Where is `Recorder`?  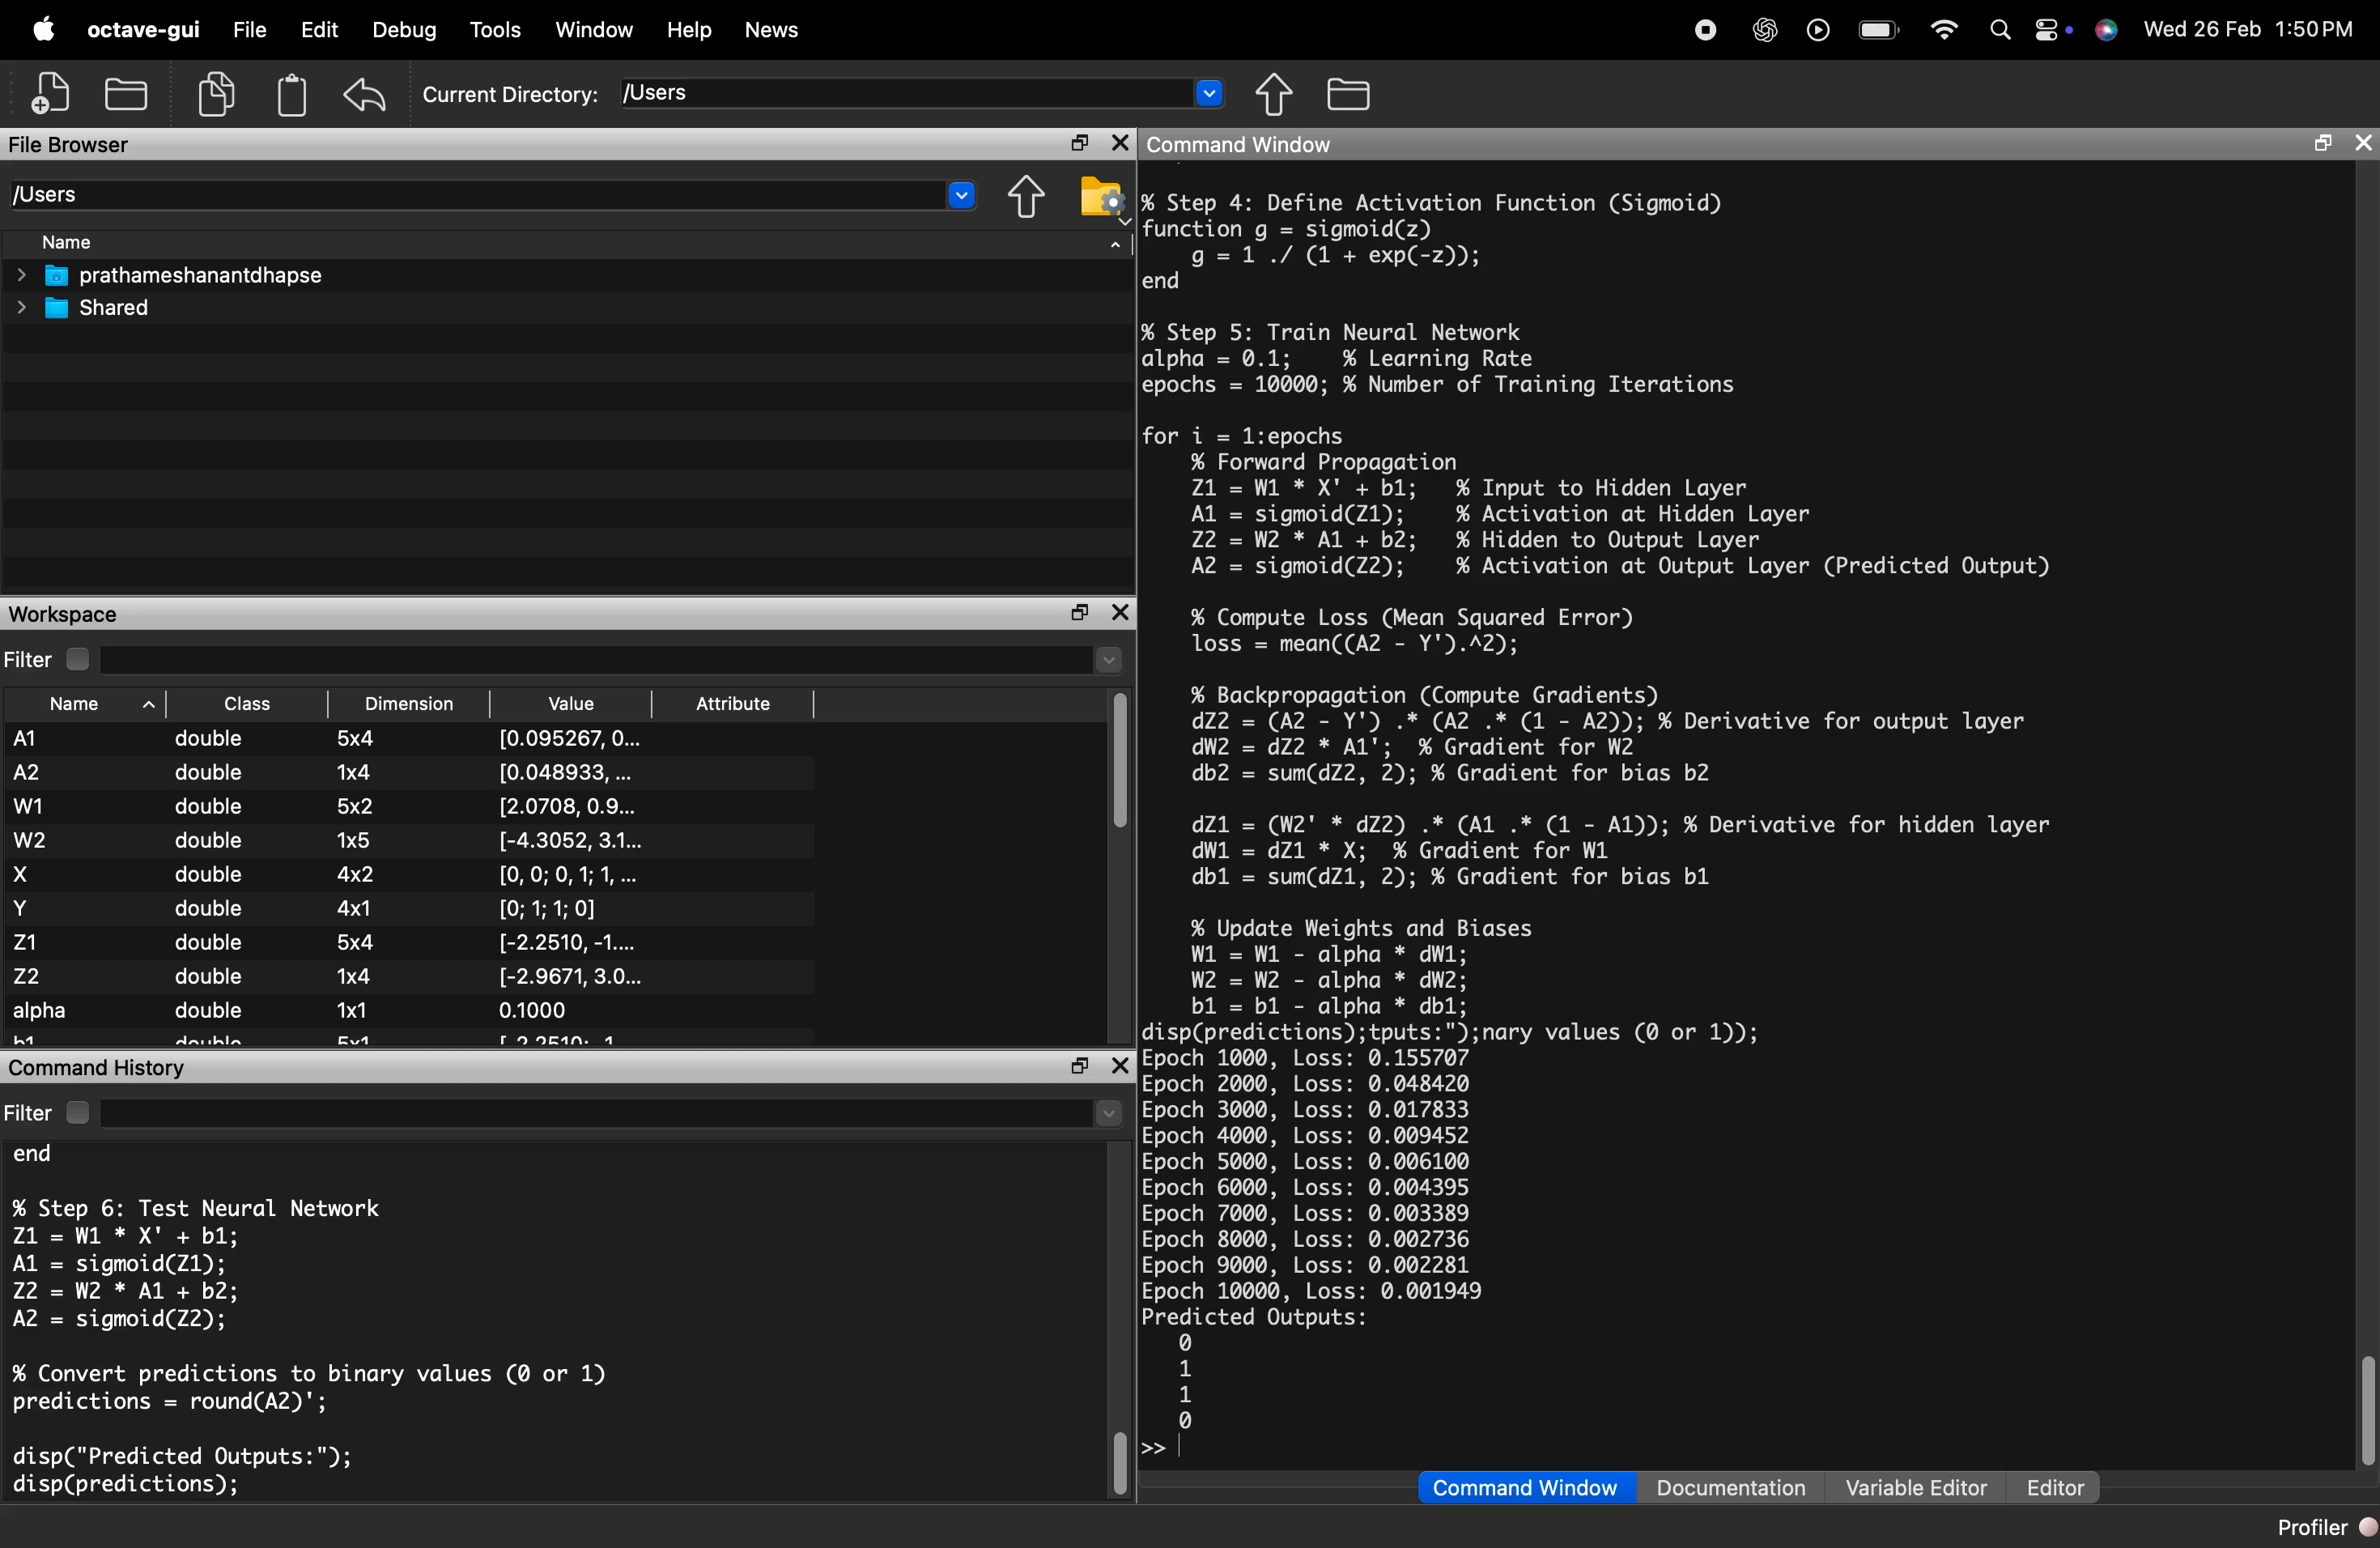 Recorder is located at coordinates (1704, 29).